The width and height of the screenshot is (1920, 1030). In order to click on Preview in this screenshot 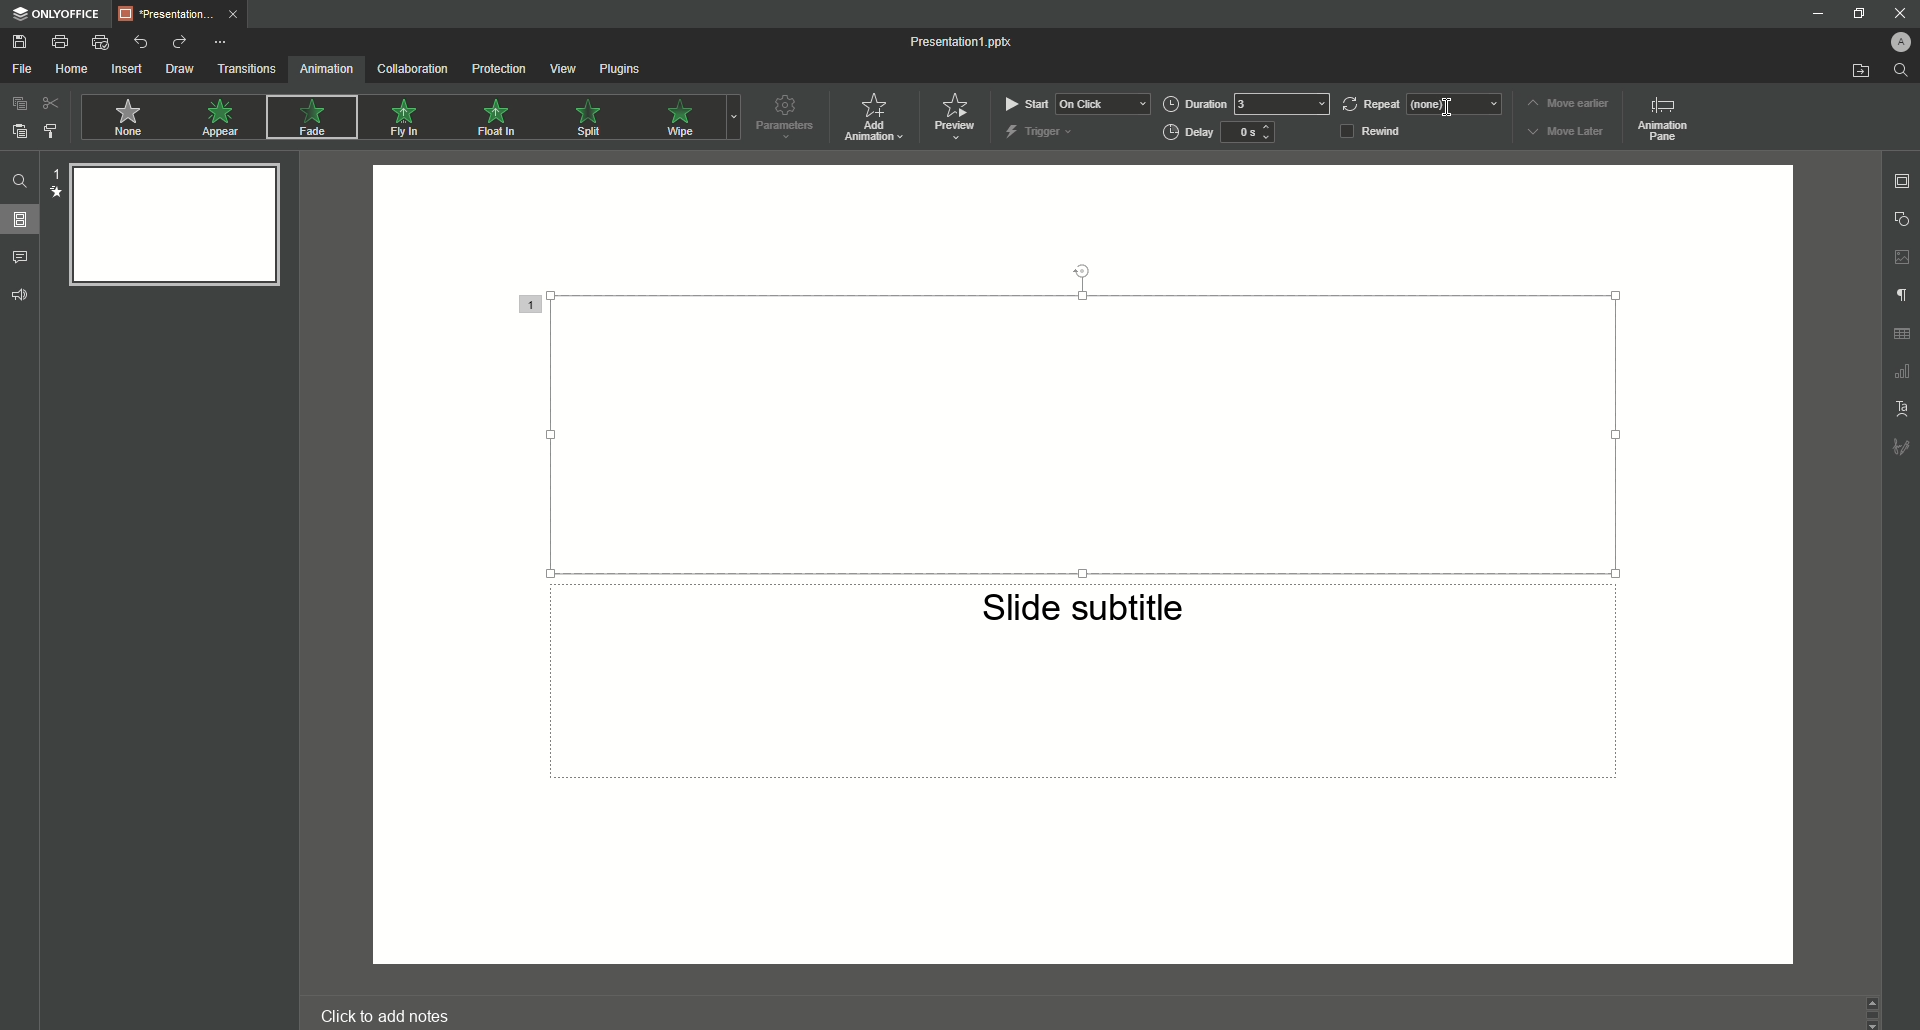, I will do `click(954, 116)`.